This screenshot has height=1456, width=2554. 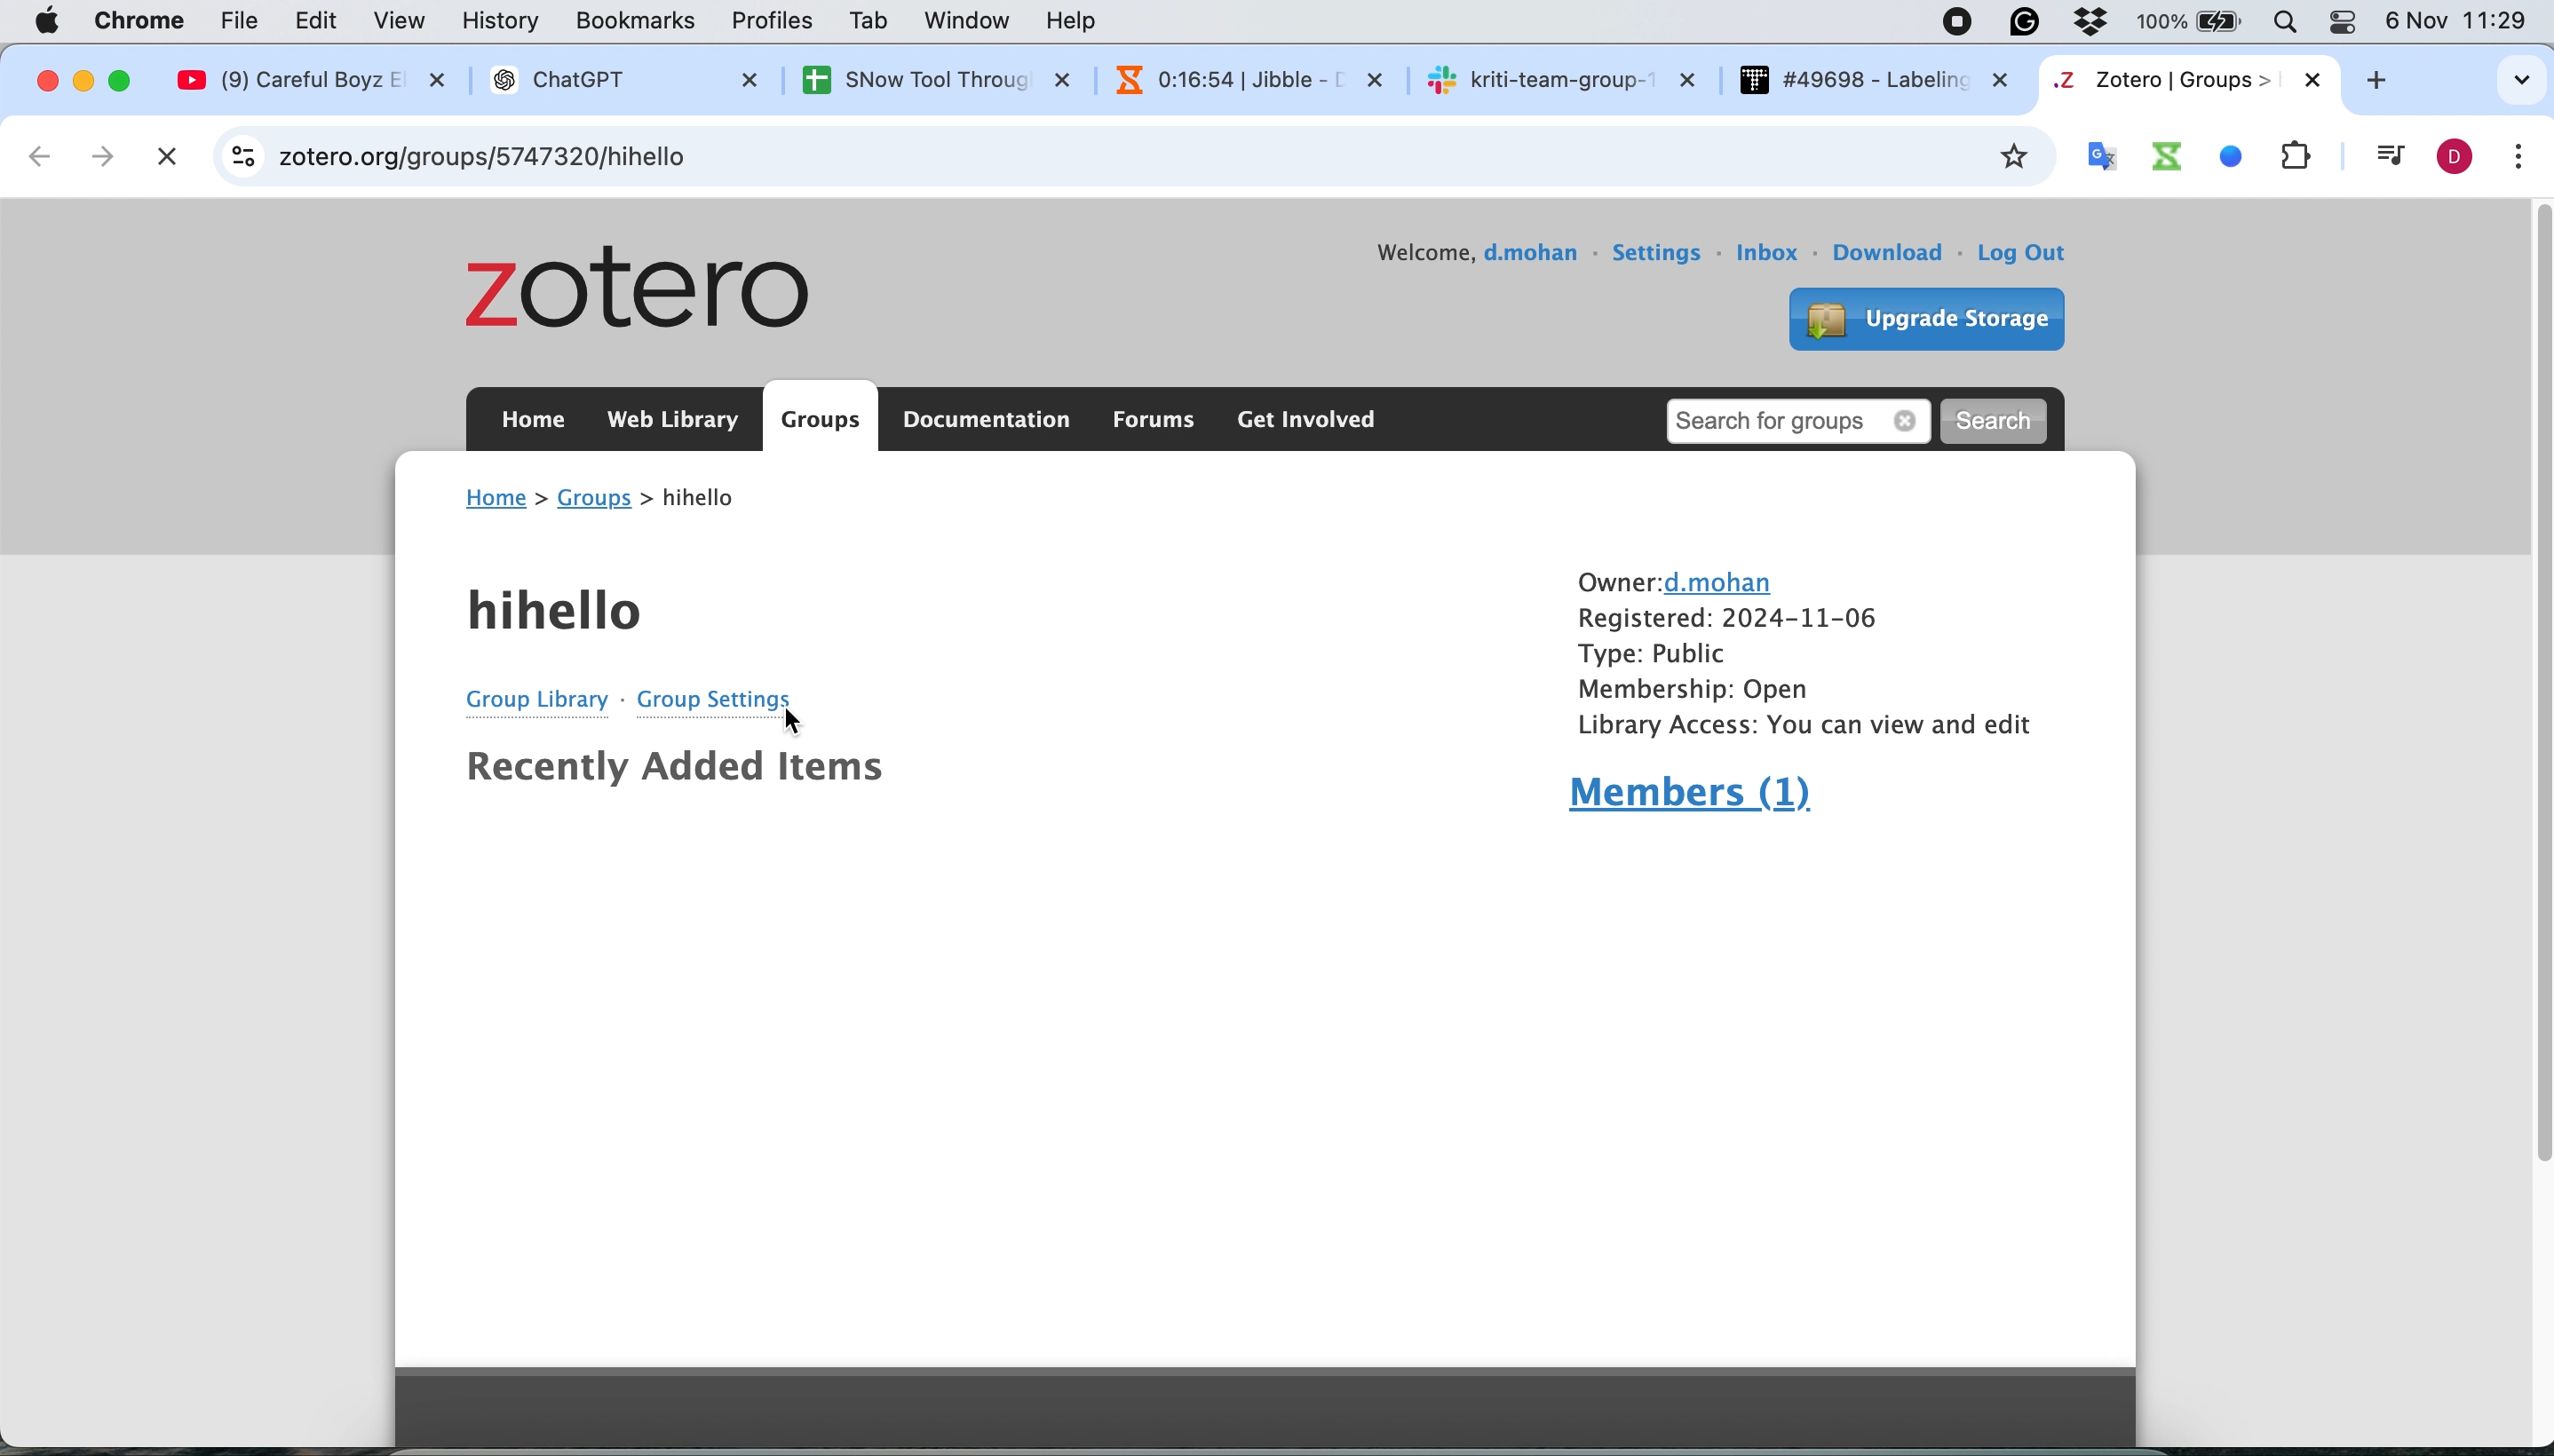 I want to click on vertical scroll bar, so click(x=2536, y=642).